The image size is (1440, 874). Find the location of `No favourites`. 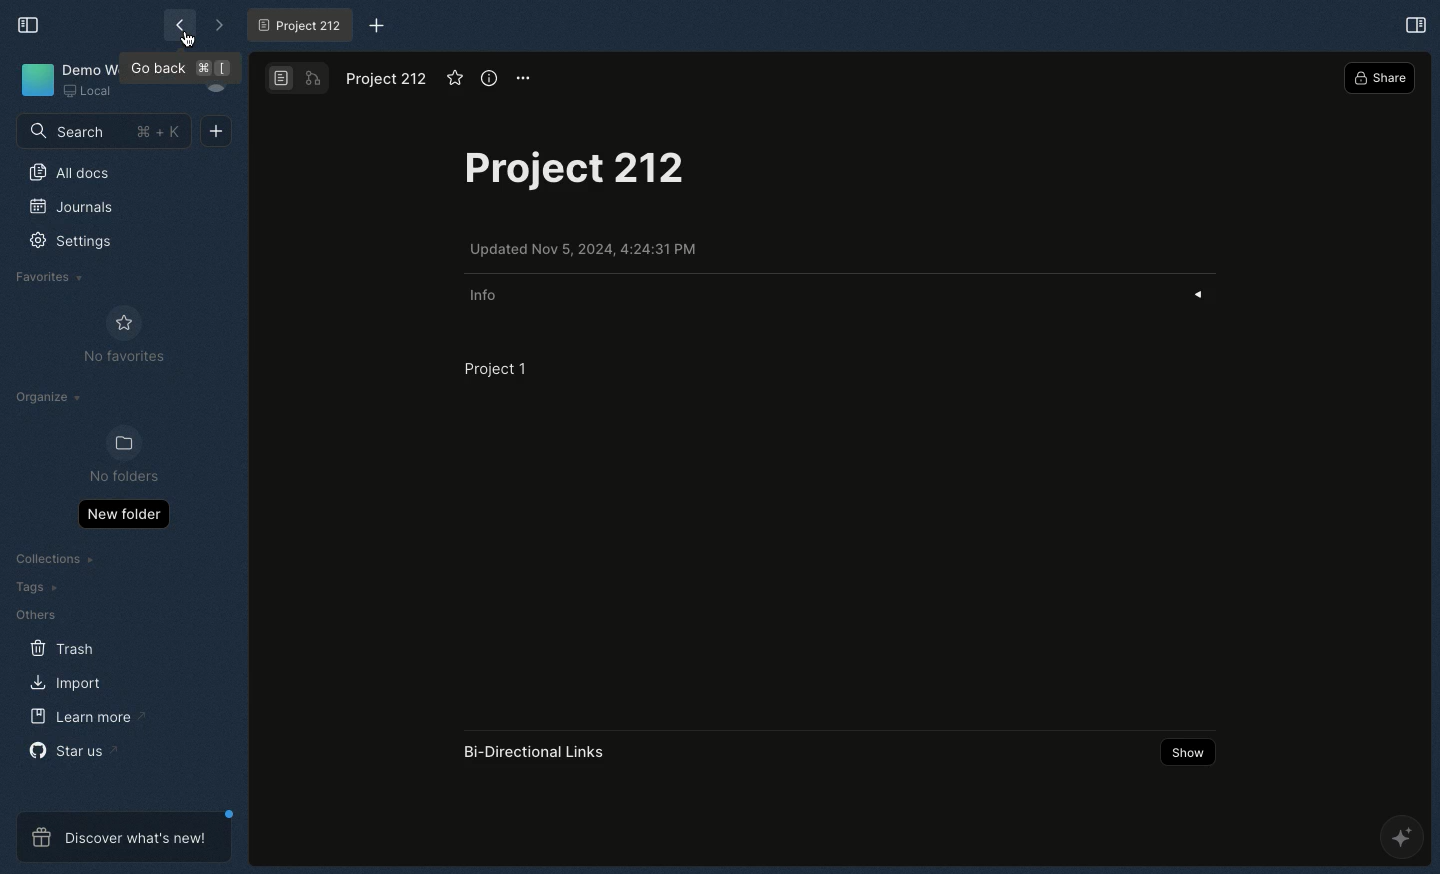

No favourites is located at coordinates (124, 334).